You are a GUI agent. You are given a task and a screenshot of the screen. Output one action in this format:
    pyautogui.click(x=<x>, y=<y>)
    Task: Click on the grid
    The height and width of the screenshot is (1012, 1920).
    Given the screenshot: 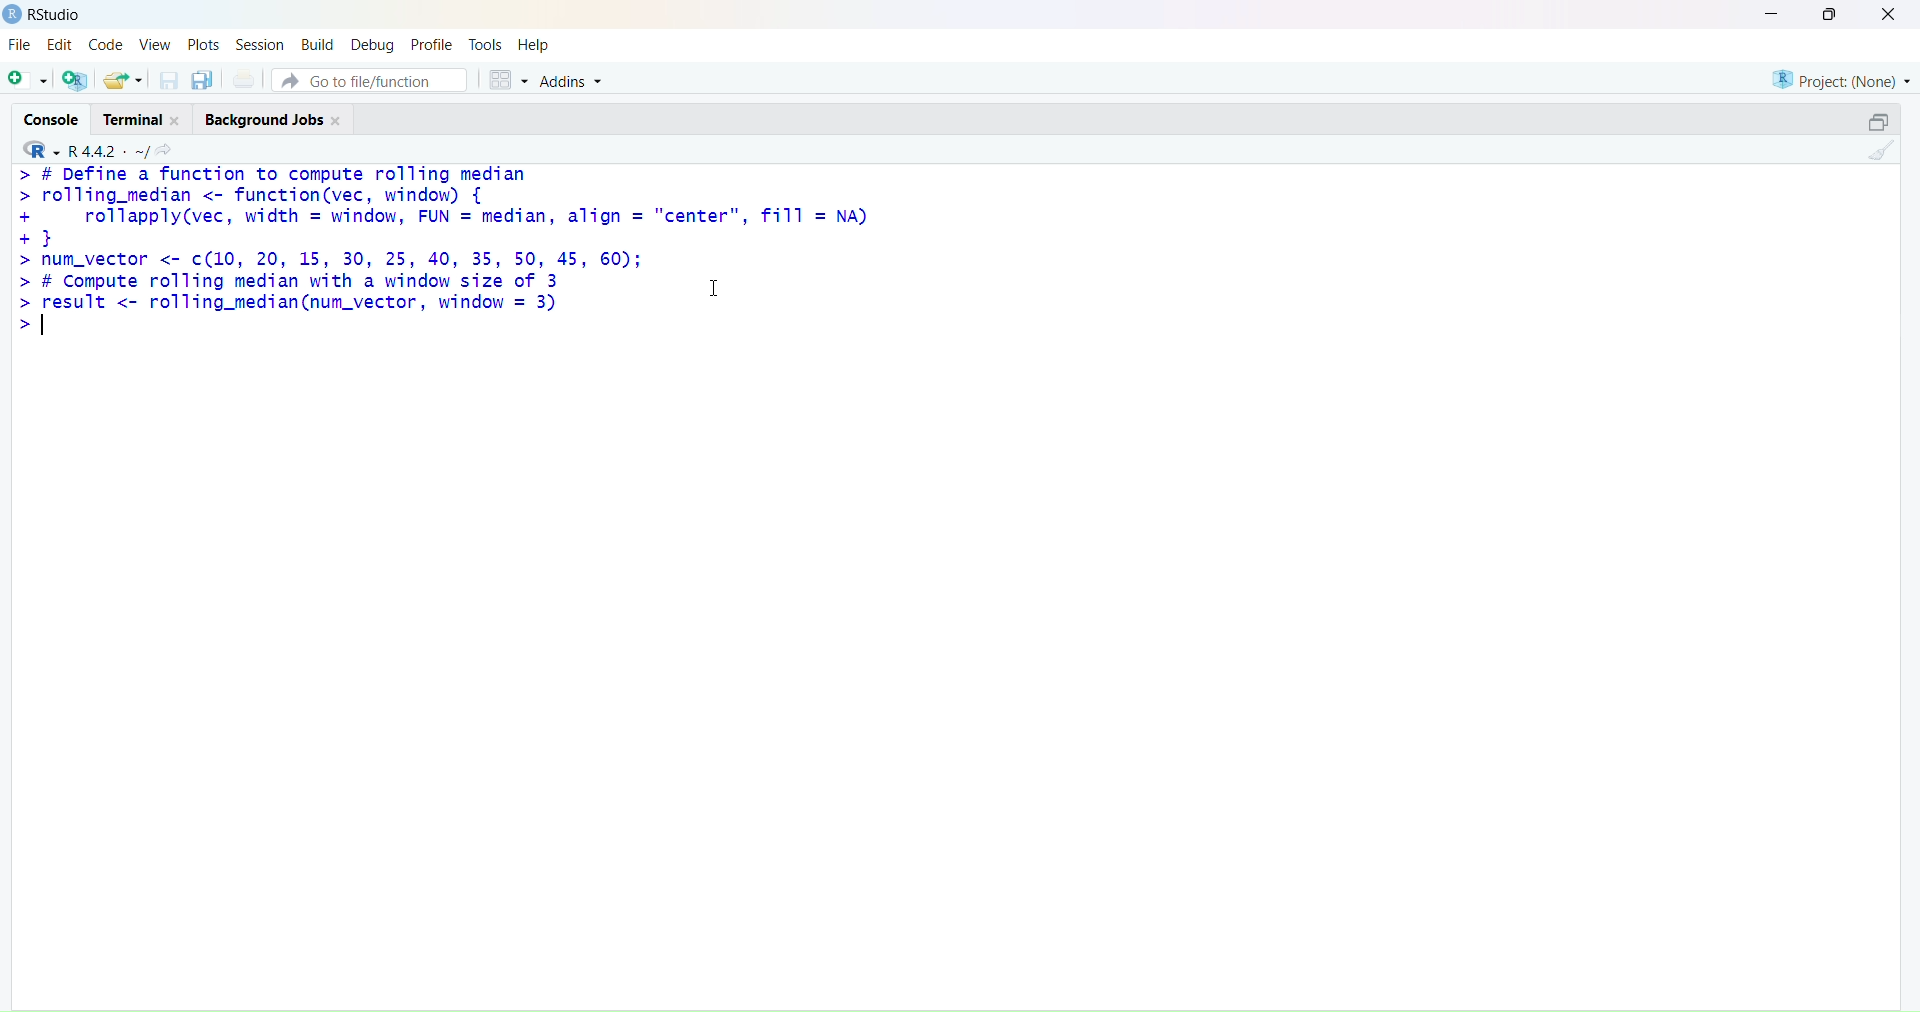 What is the action you would take?
    pyautogui.click(x=510, y=80)
    